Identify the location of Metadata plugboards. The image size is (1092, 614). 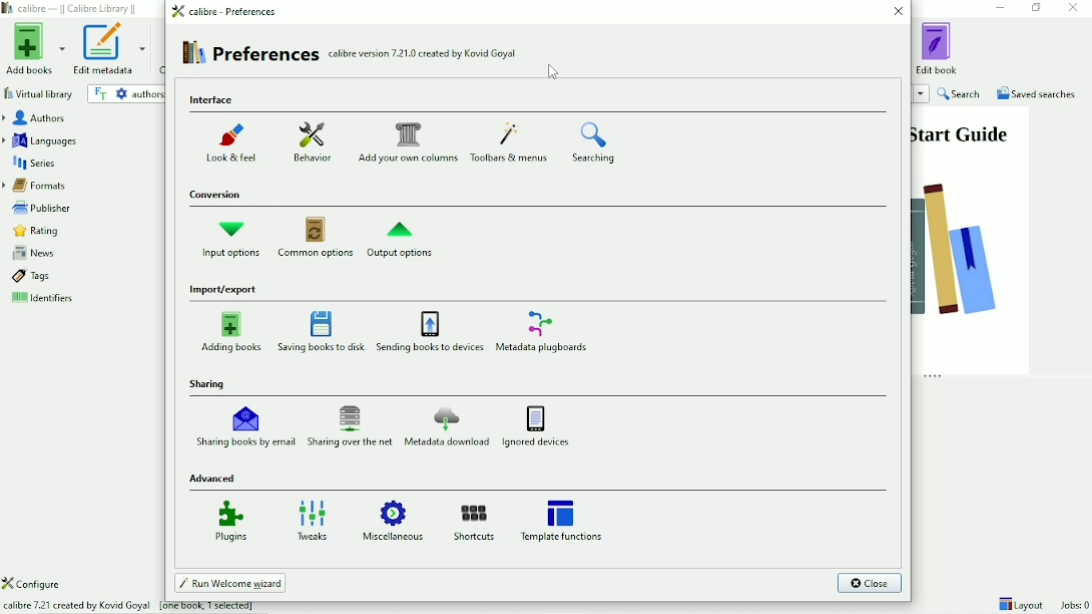
(550, 332).